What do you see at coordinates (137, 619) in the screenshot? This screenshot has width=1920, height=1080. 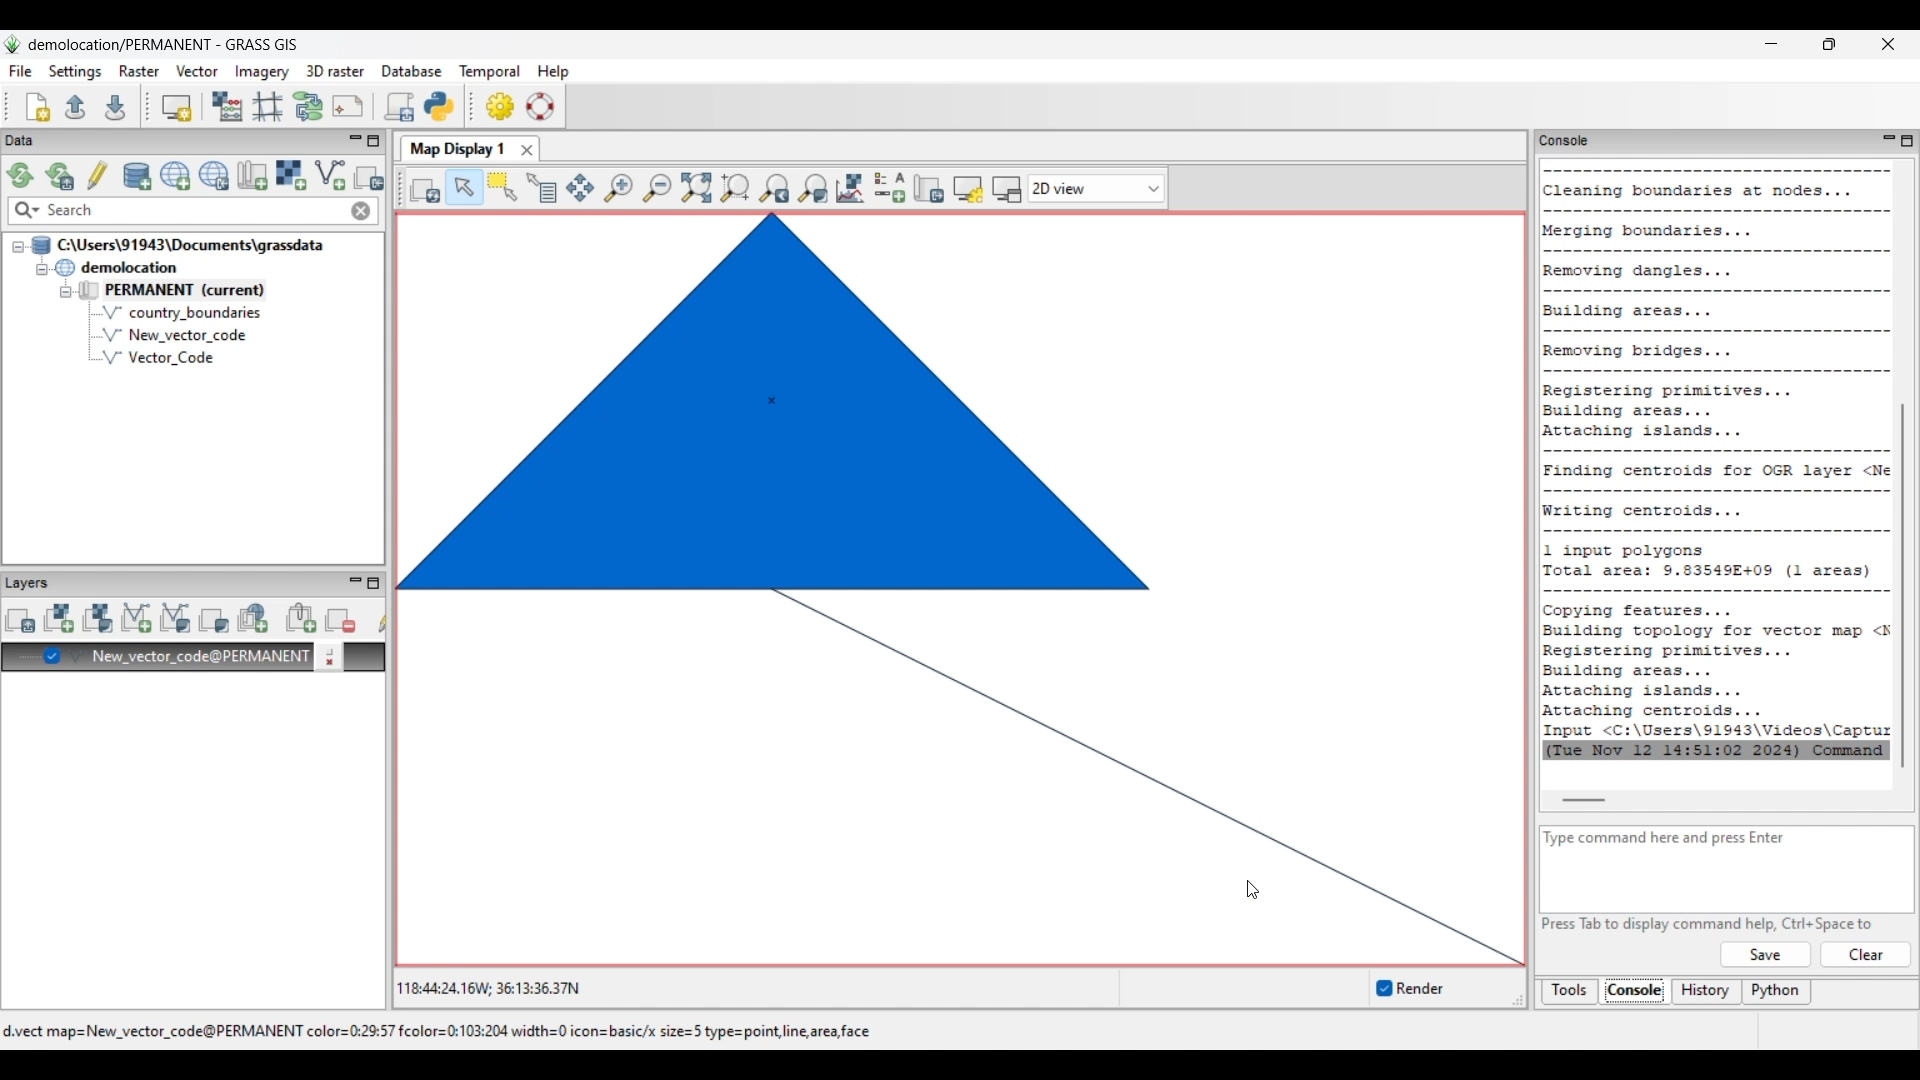 I see `Add vector map layer` at bounding box center [137, 619].